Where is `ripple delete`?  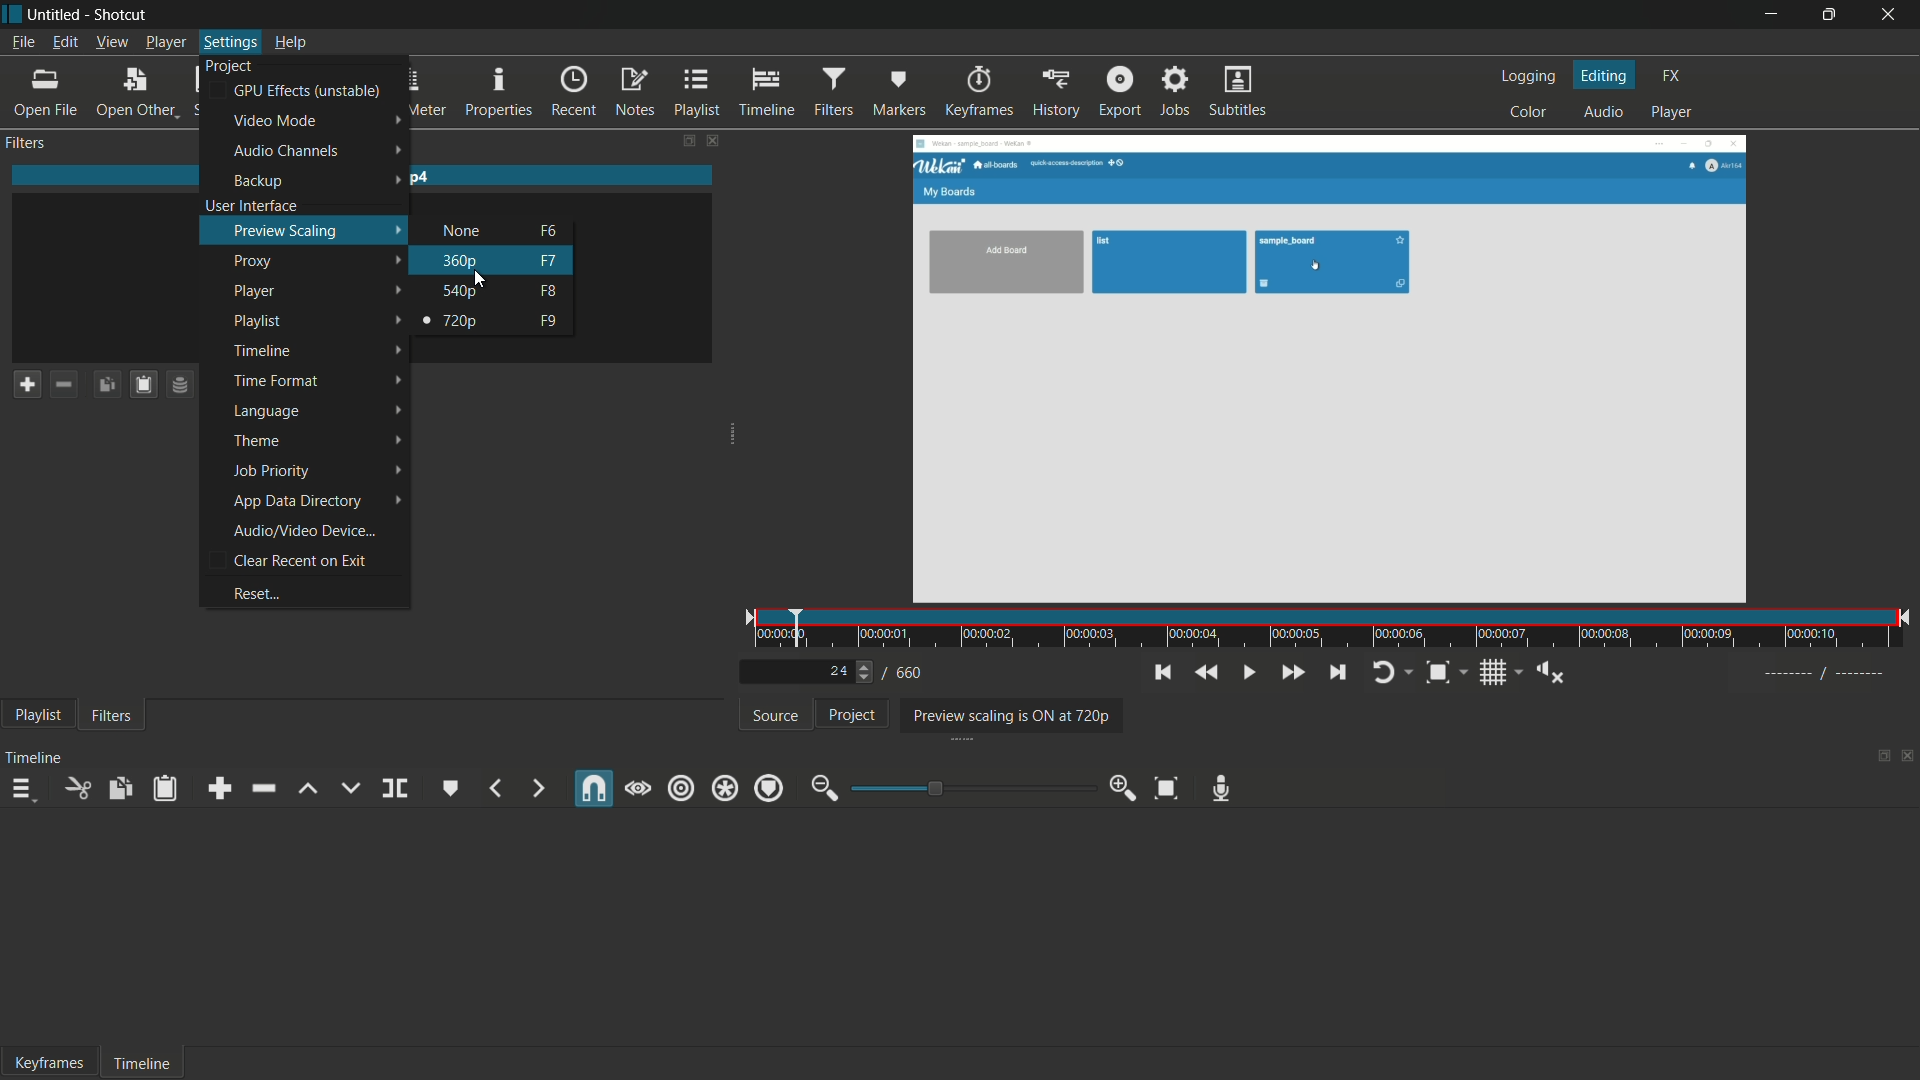
ripple delete is located at coordinates (266, 788).